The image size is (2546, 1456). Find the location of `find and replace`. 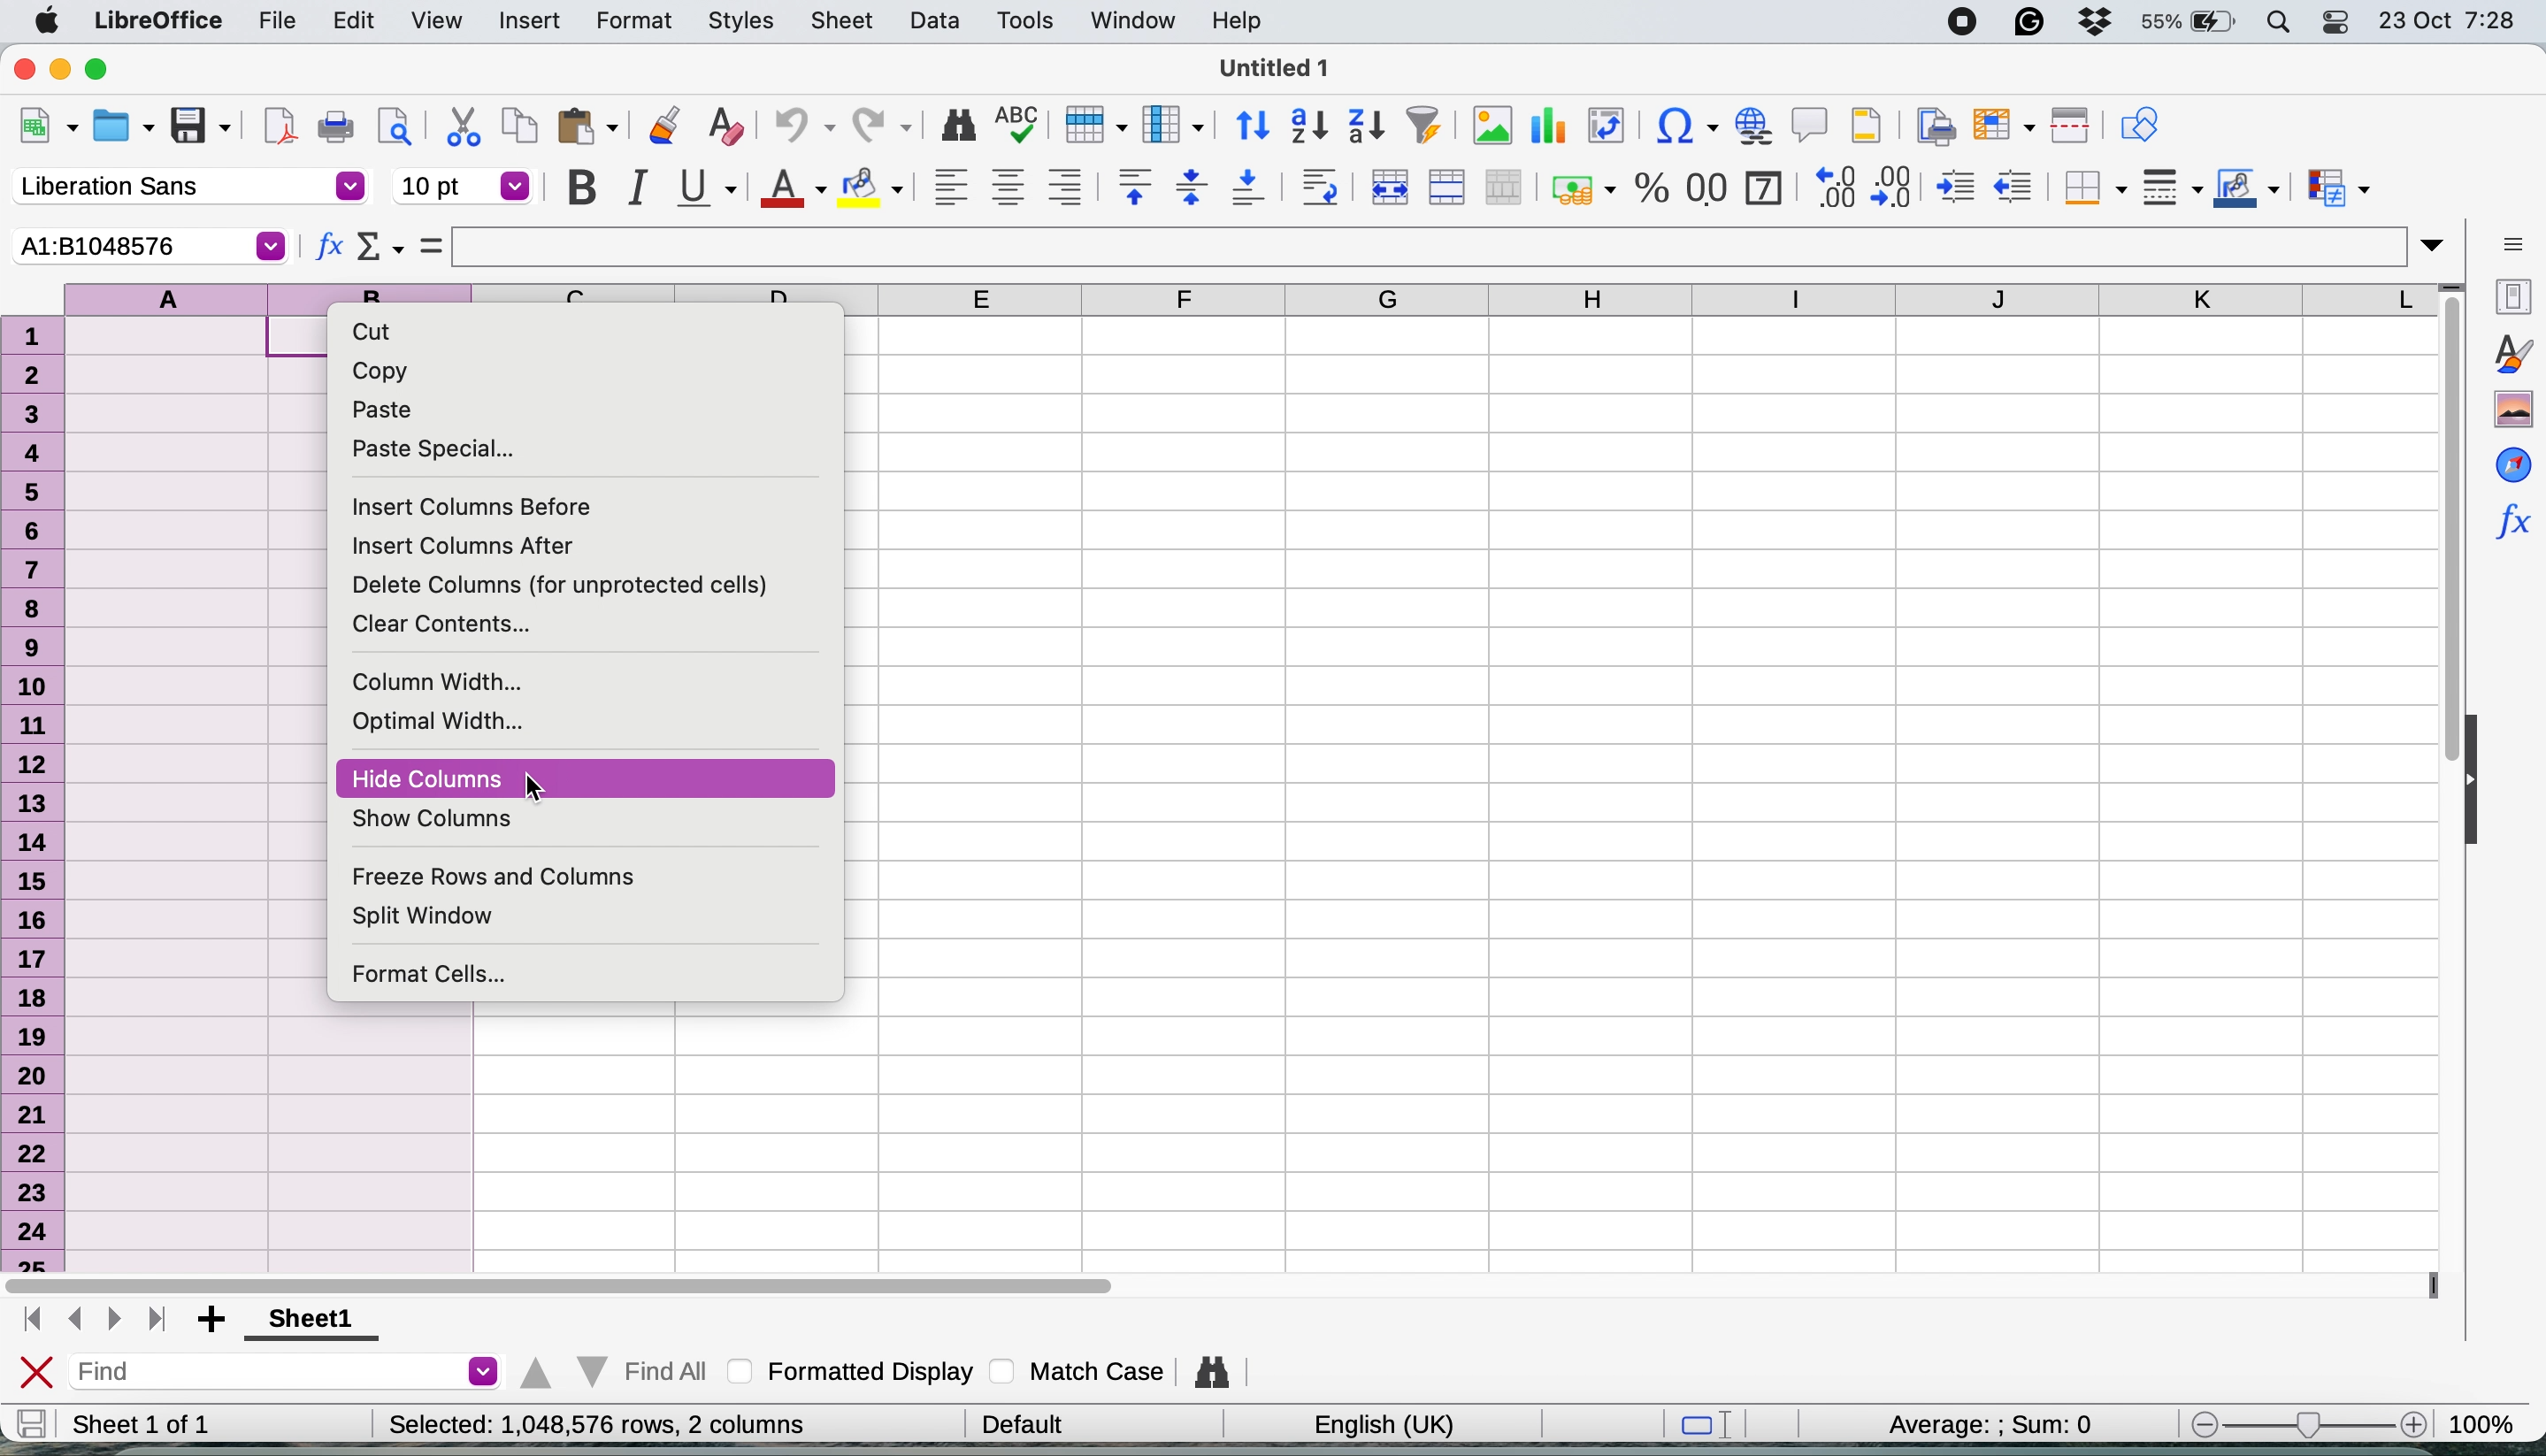

find and replace is located at coordinates (1207, 1374).